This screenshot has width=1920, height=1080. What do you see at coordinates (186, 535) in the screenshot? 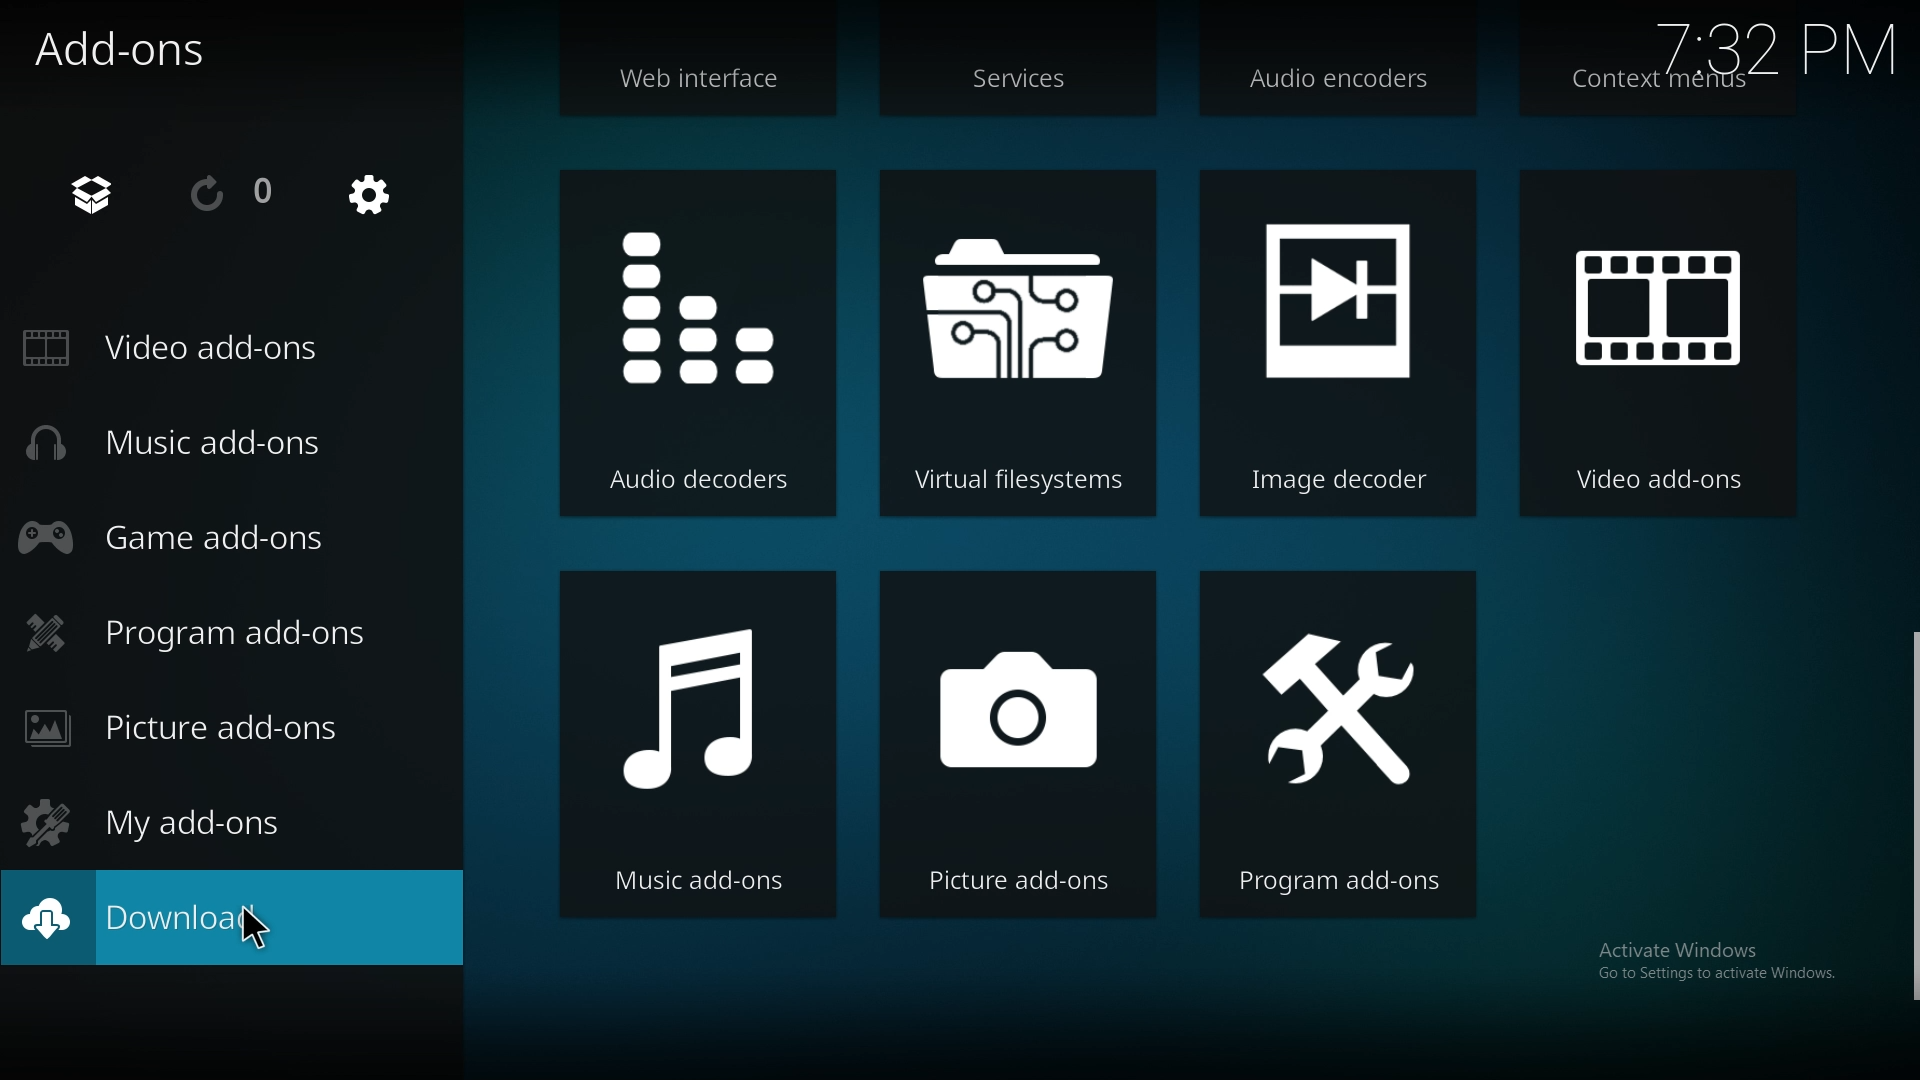
I see `game add ons` at bounding box center [186, 535].